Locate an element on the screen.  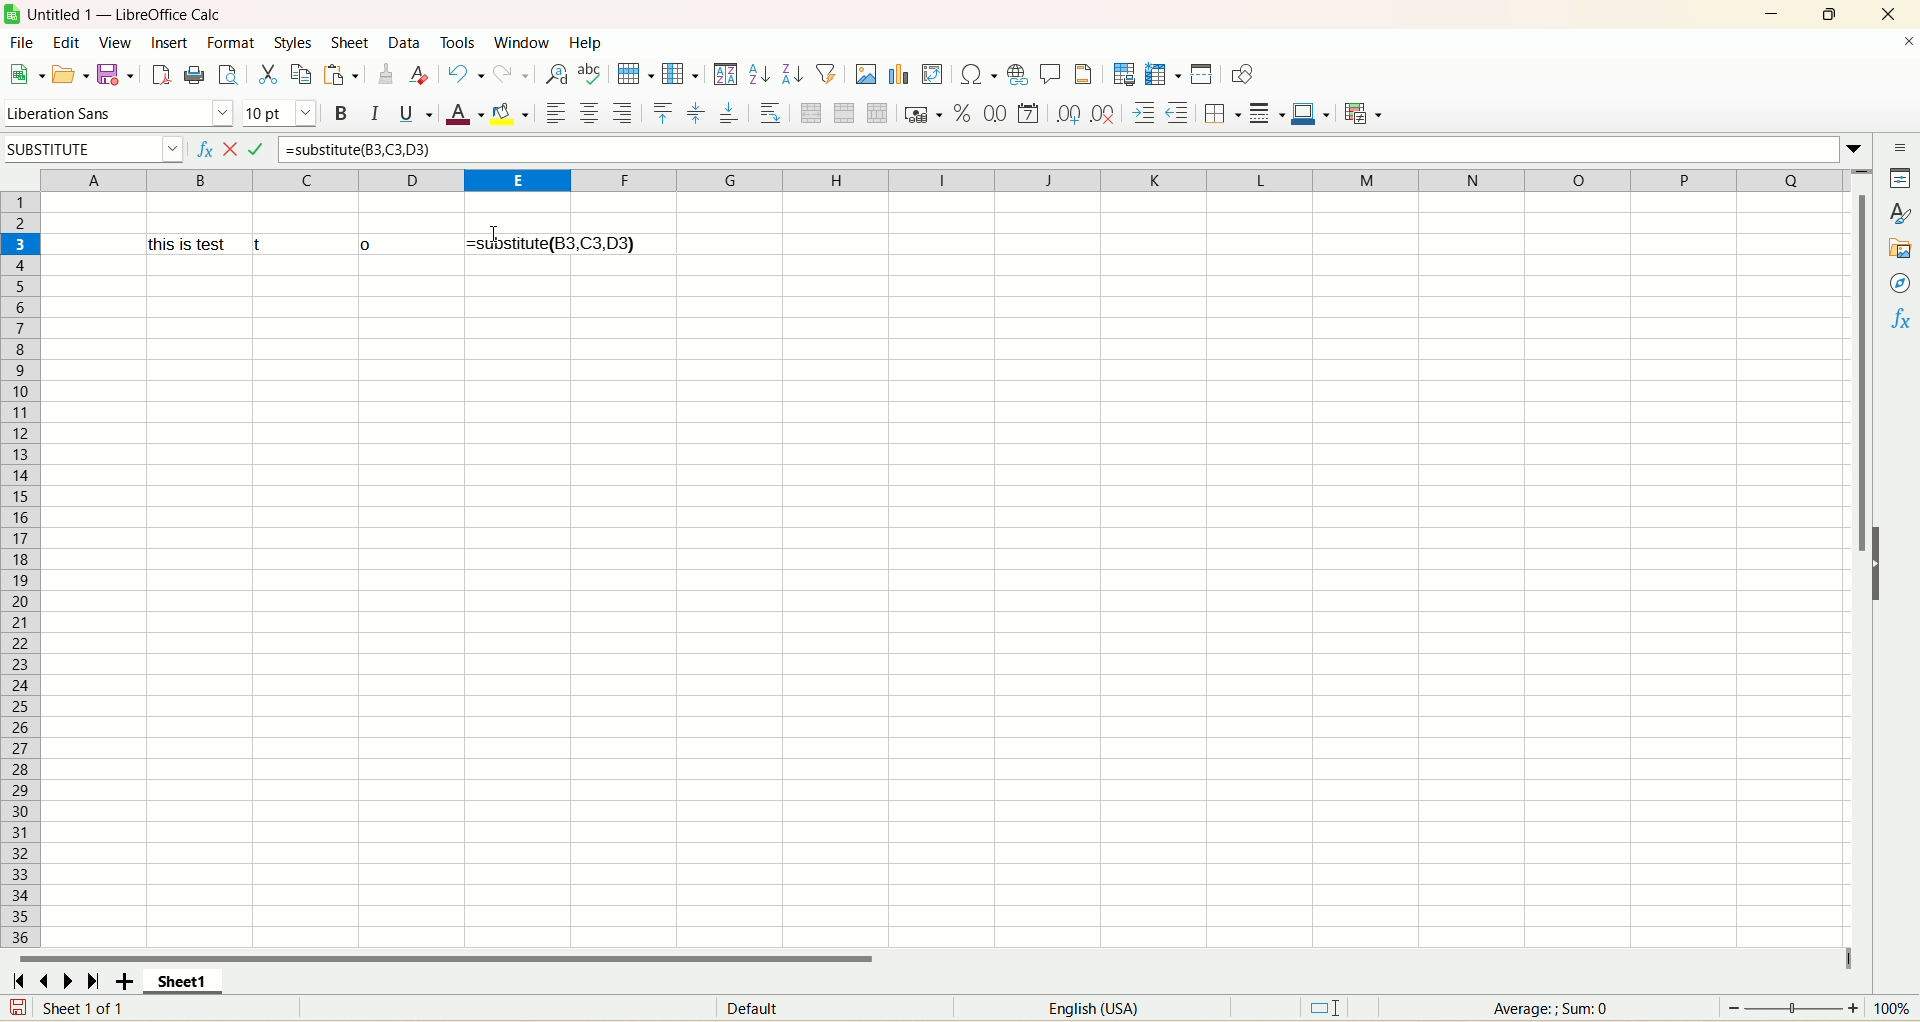
italics is located at coordinates (377, 116).